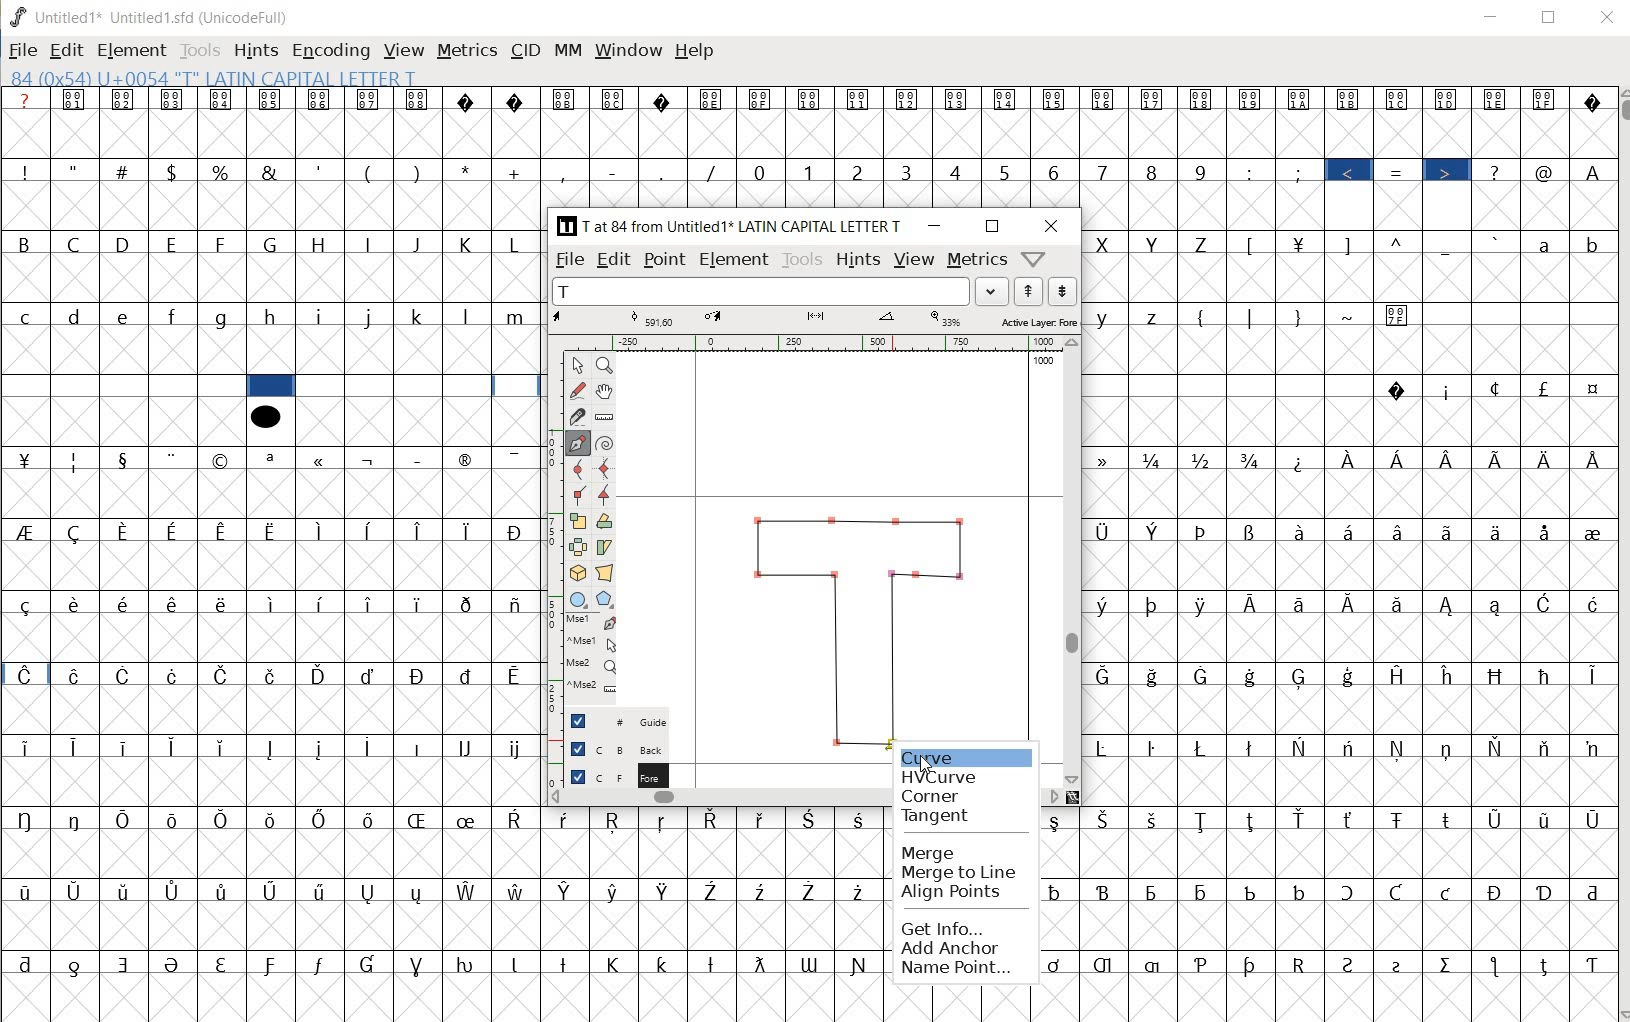 This screenshot has height=1022, width=1630. Describe the element at coordinates (119, 385) in the screenshot. I see `empty spaces` at that location.